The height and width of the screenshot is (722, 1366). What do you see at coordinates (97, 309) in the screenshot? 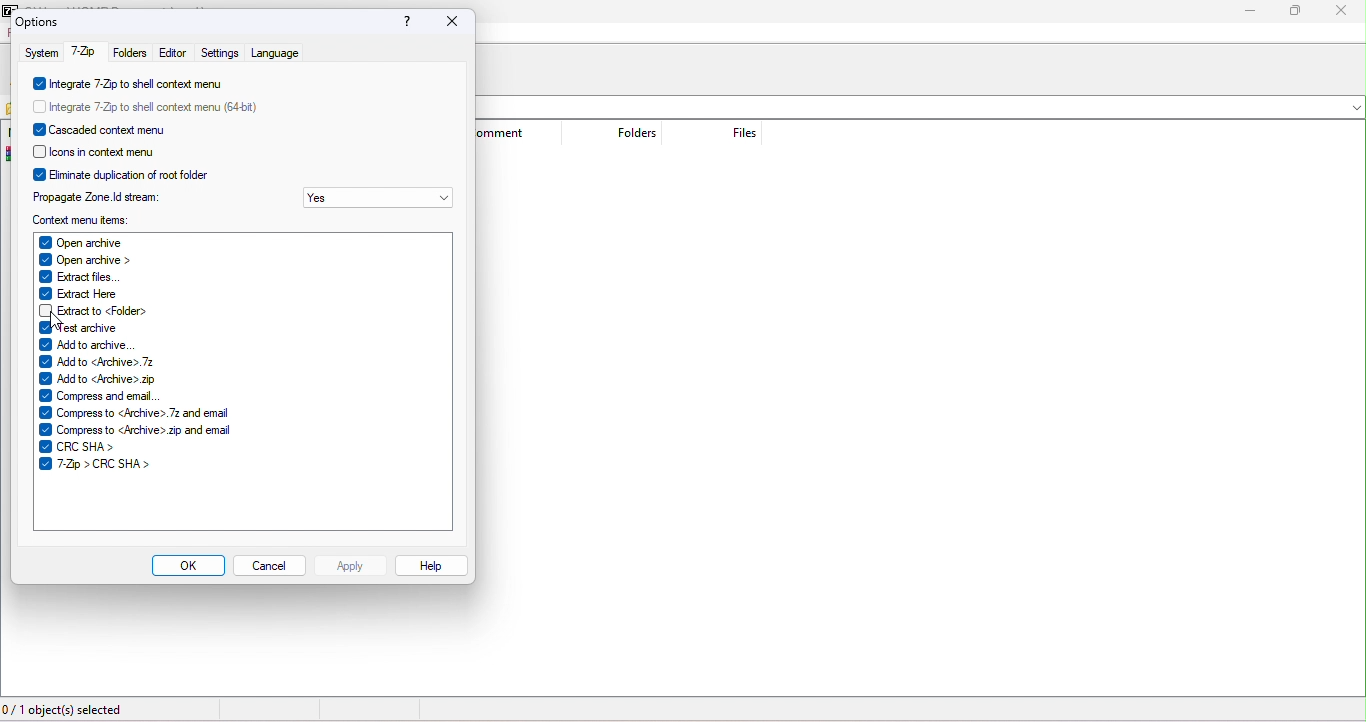
I see `extract to <folders>` at bounding box center [97, 309].